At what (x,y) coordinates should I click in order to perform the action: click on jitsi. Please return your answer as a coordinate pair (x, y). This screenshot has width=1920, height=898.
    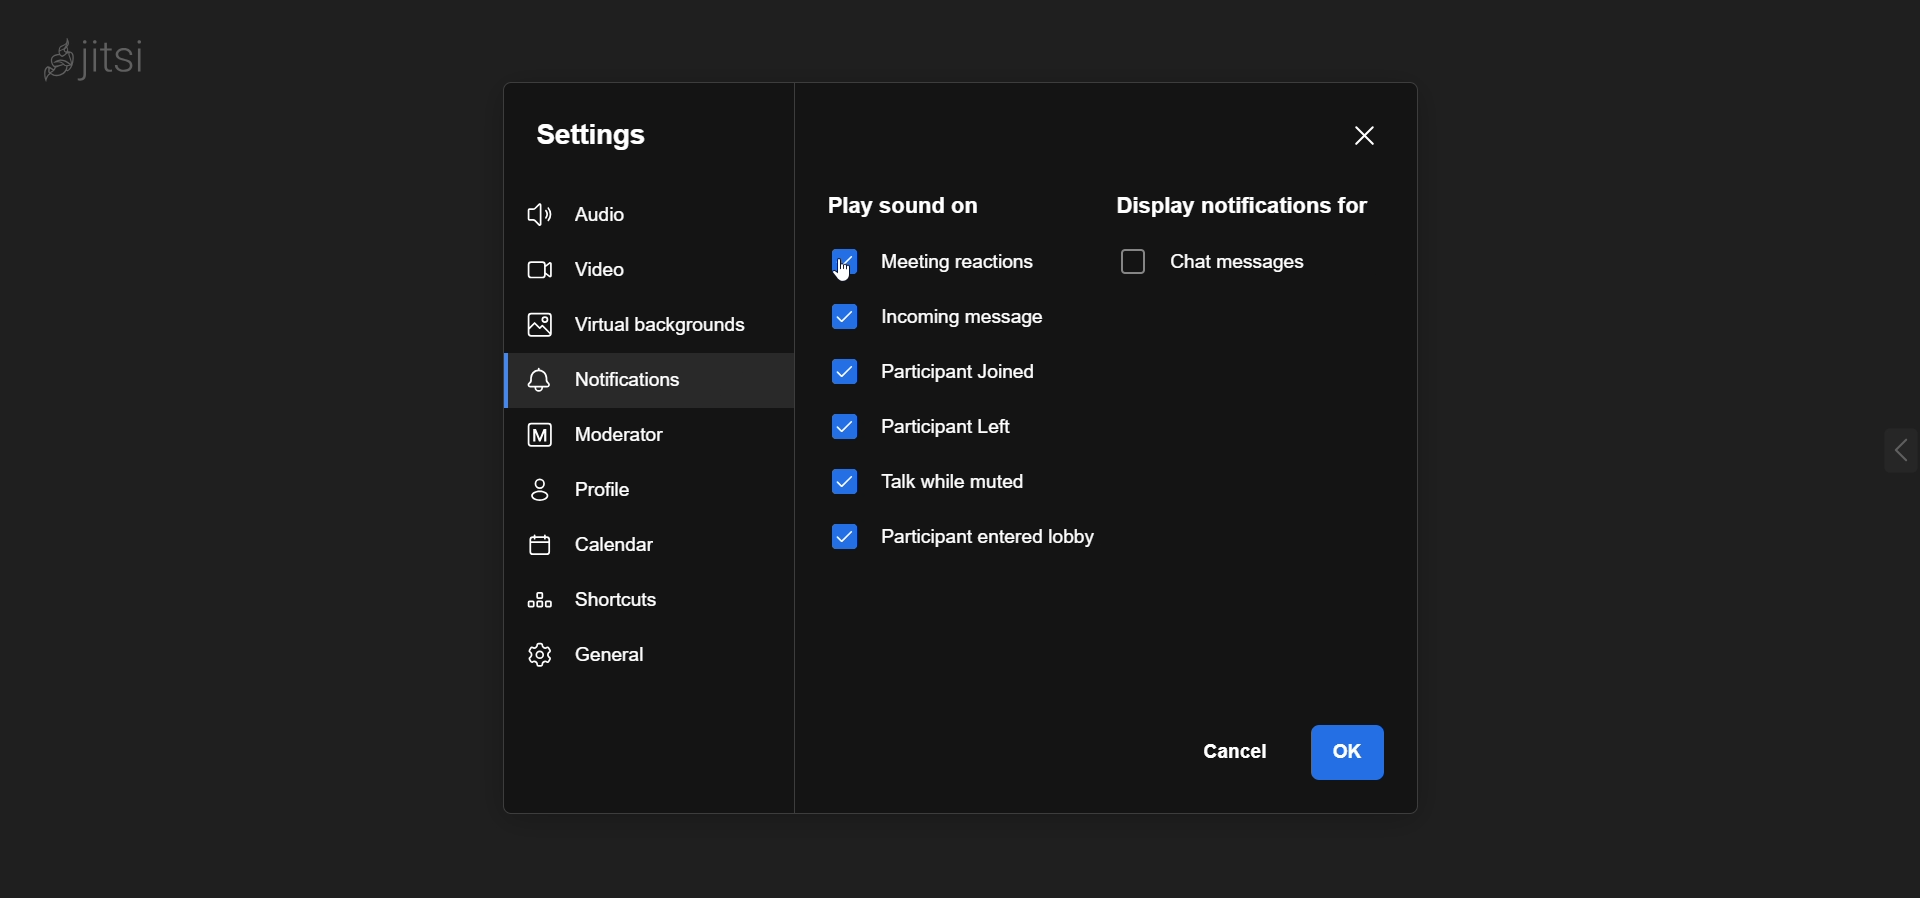
    Looking at the image, I should click on (109, 58).